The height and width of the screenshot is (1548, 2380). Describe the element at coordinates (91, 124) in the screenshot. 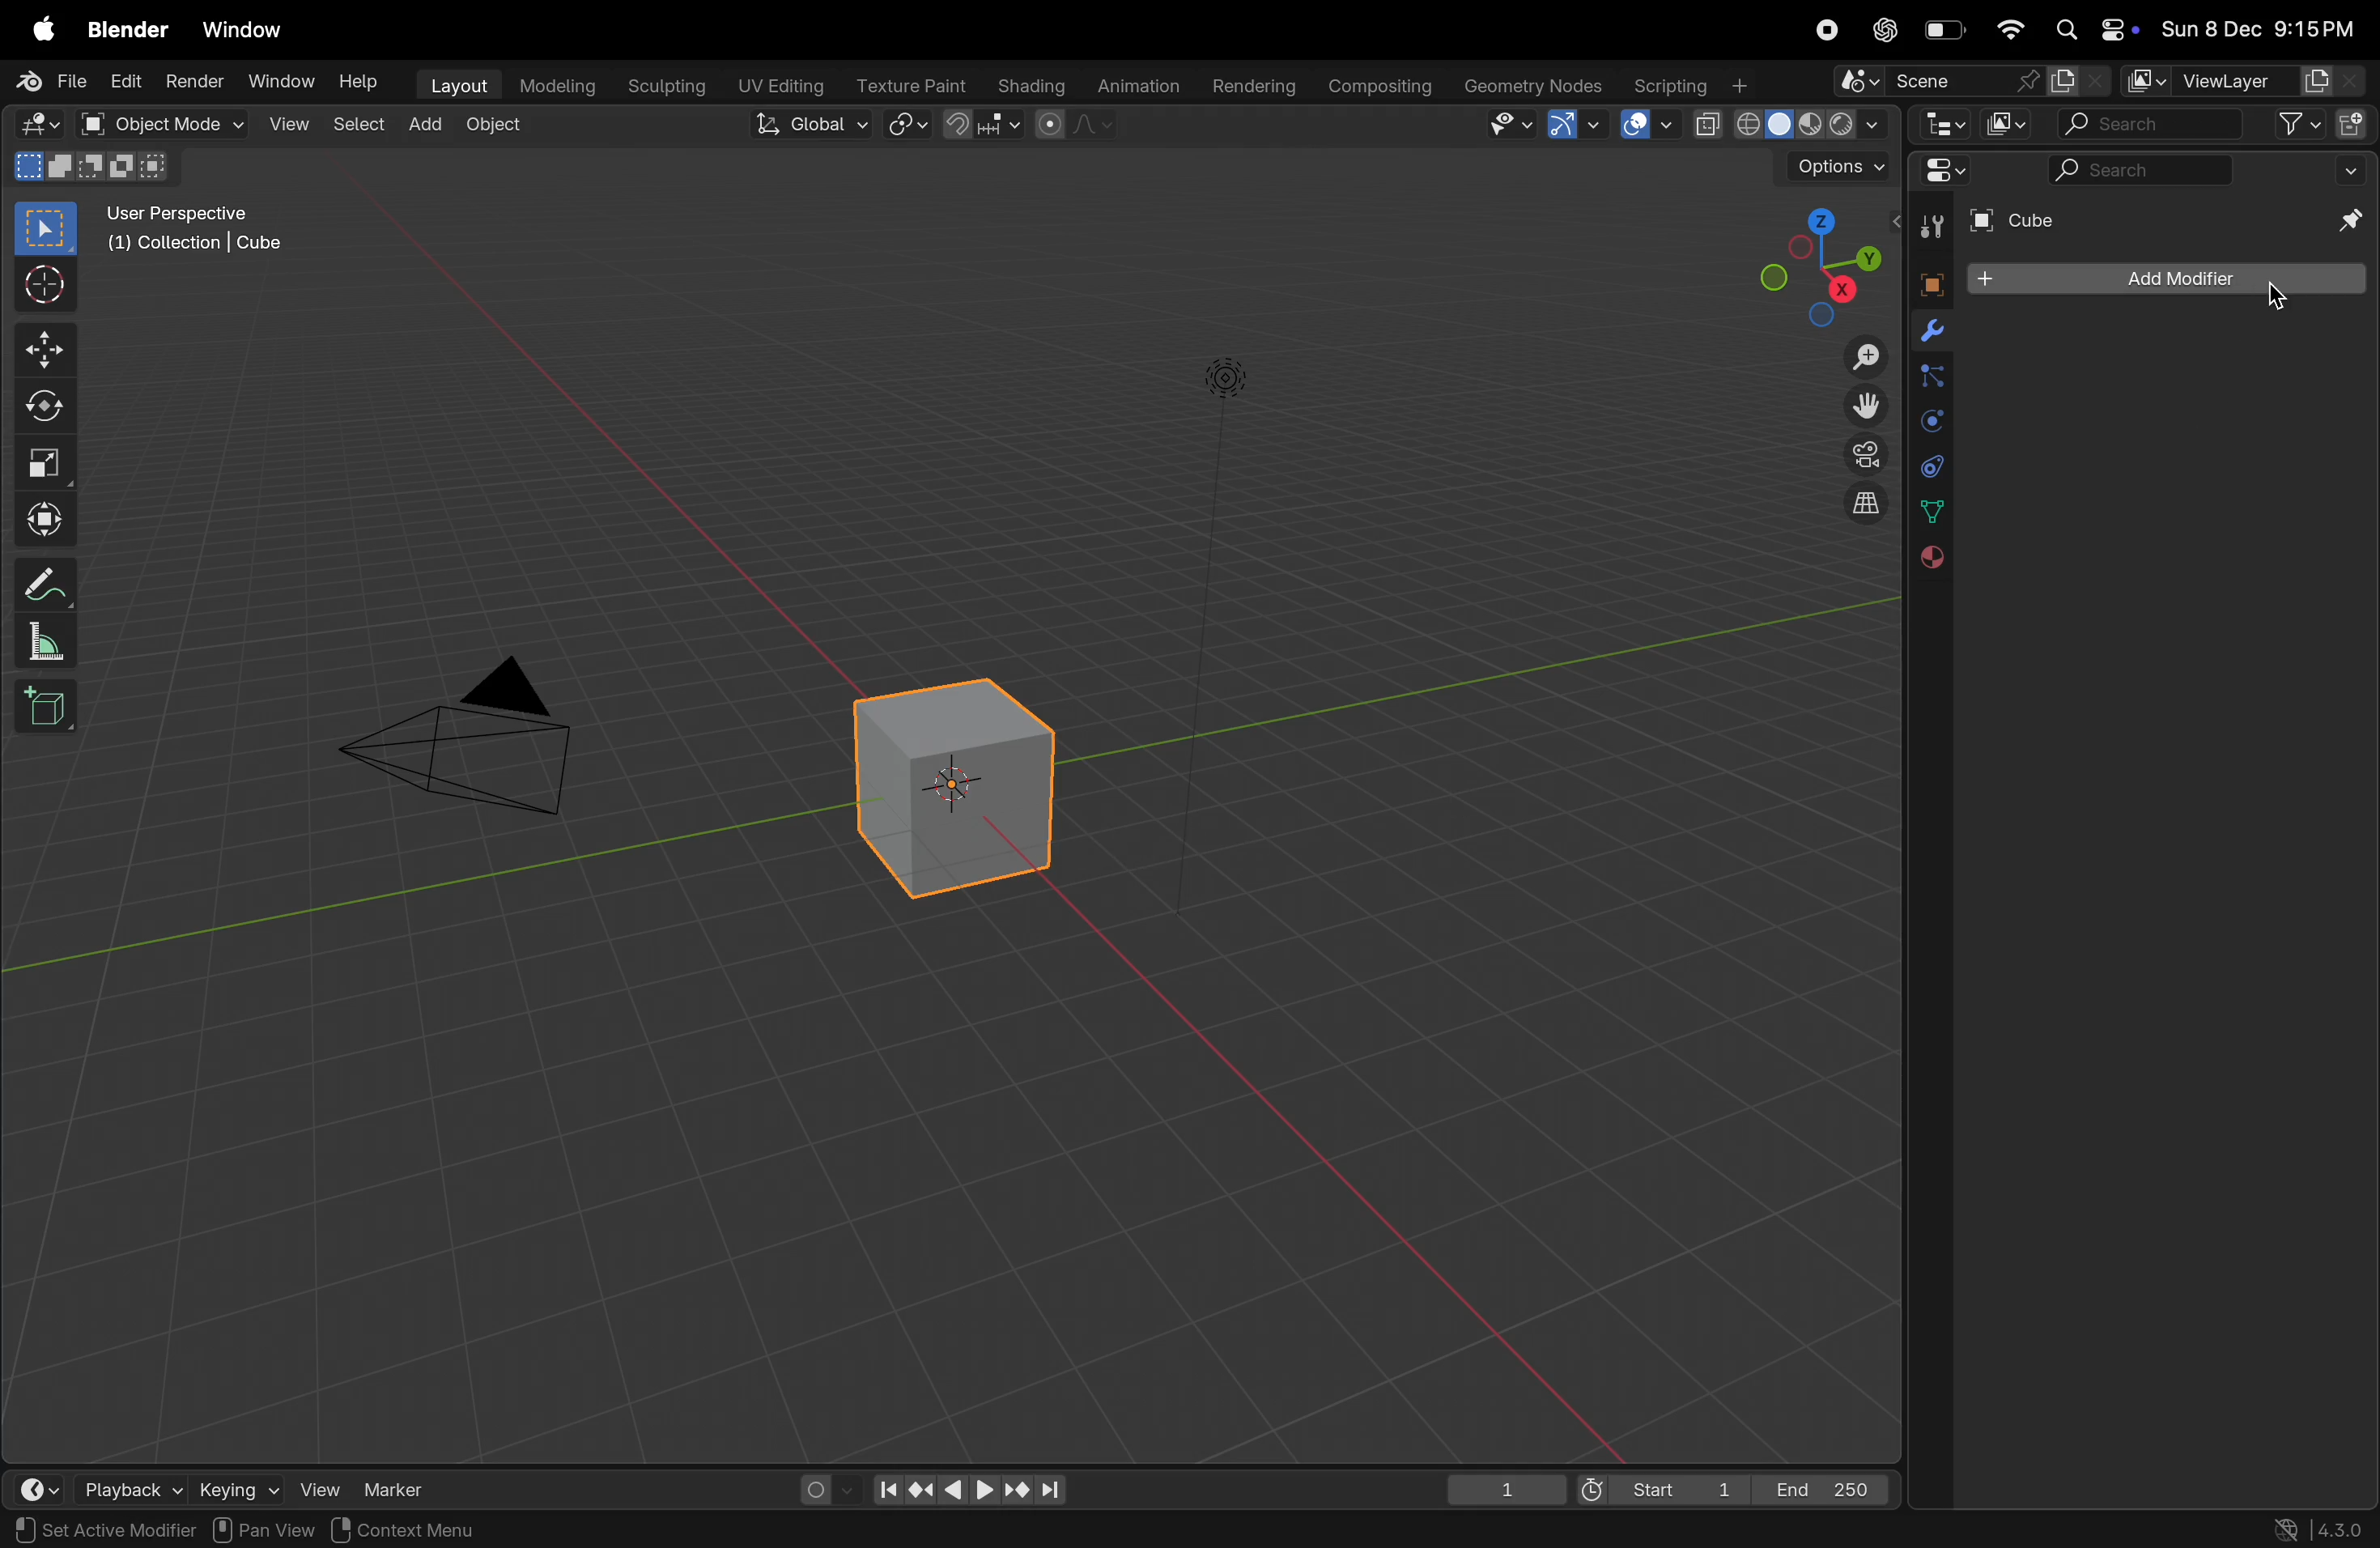

I see `open` at that location.